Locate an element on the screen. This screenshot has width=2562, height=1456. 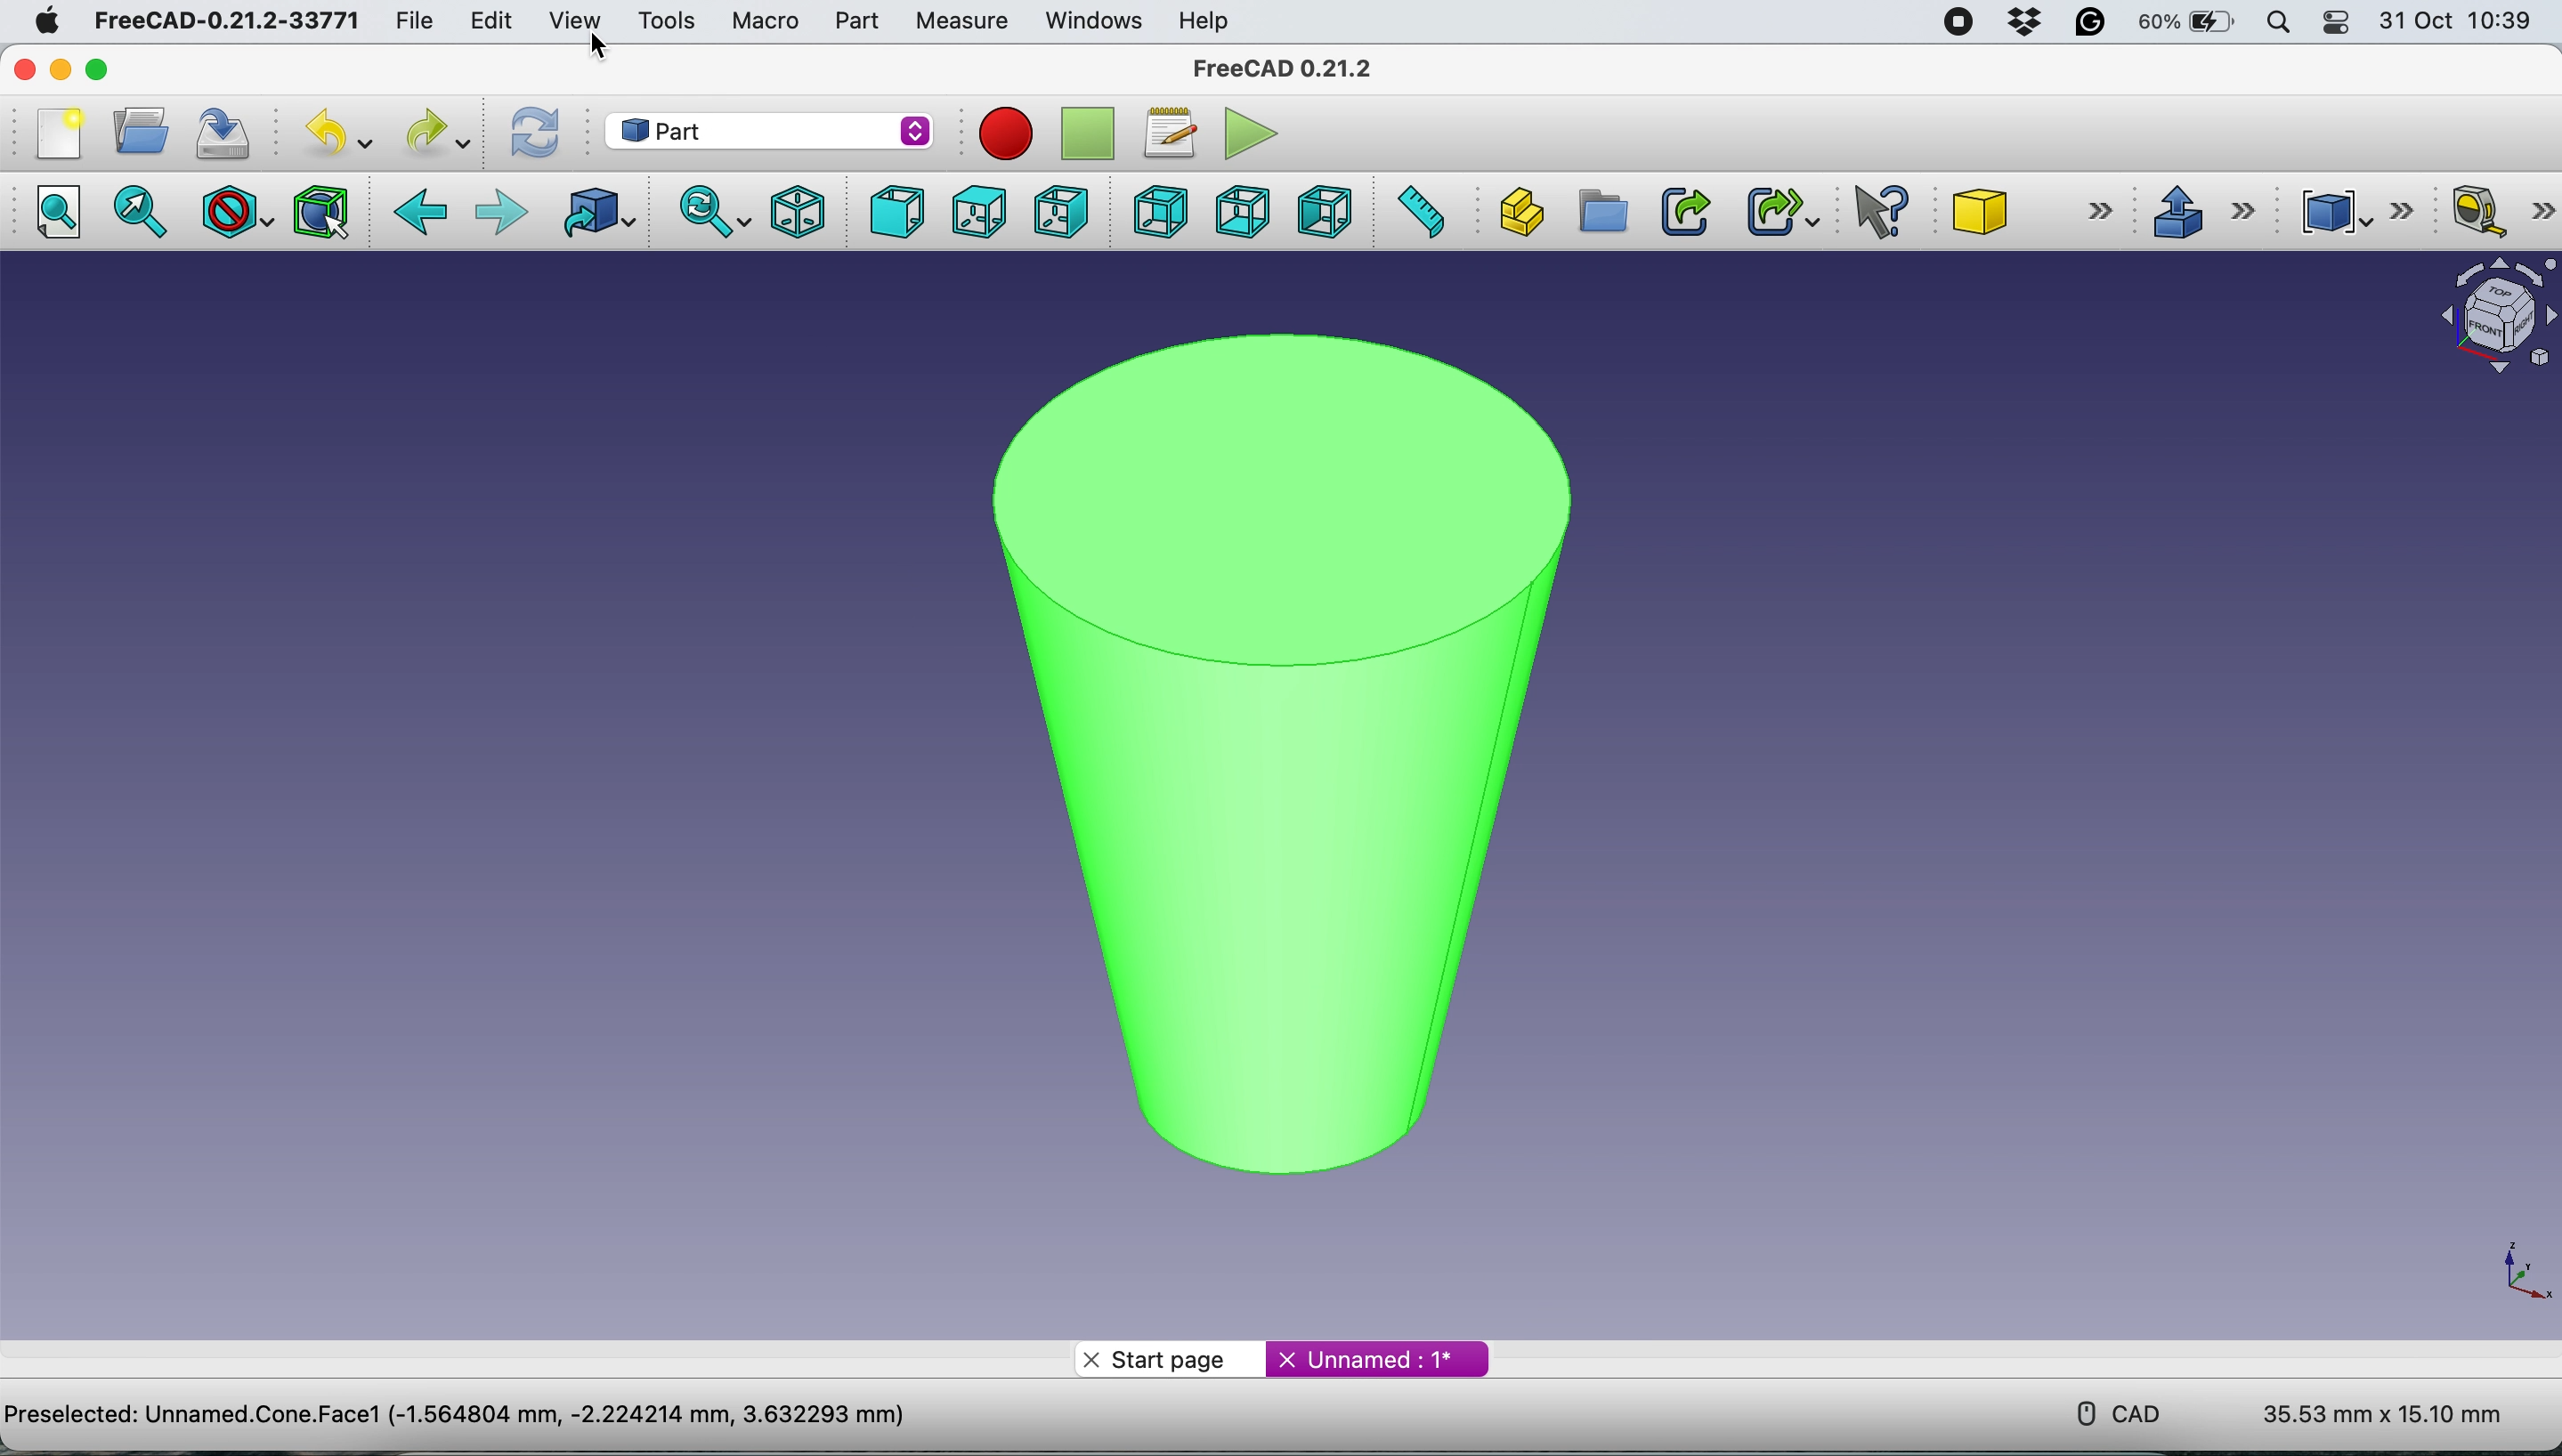
cad is located at coordinates (2105, 1411).